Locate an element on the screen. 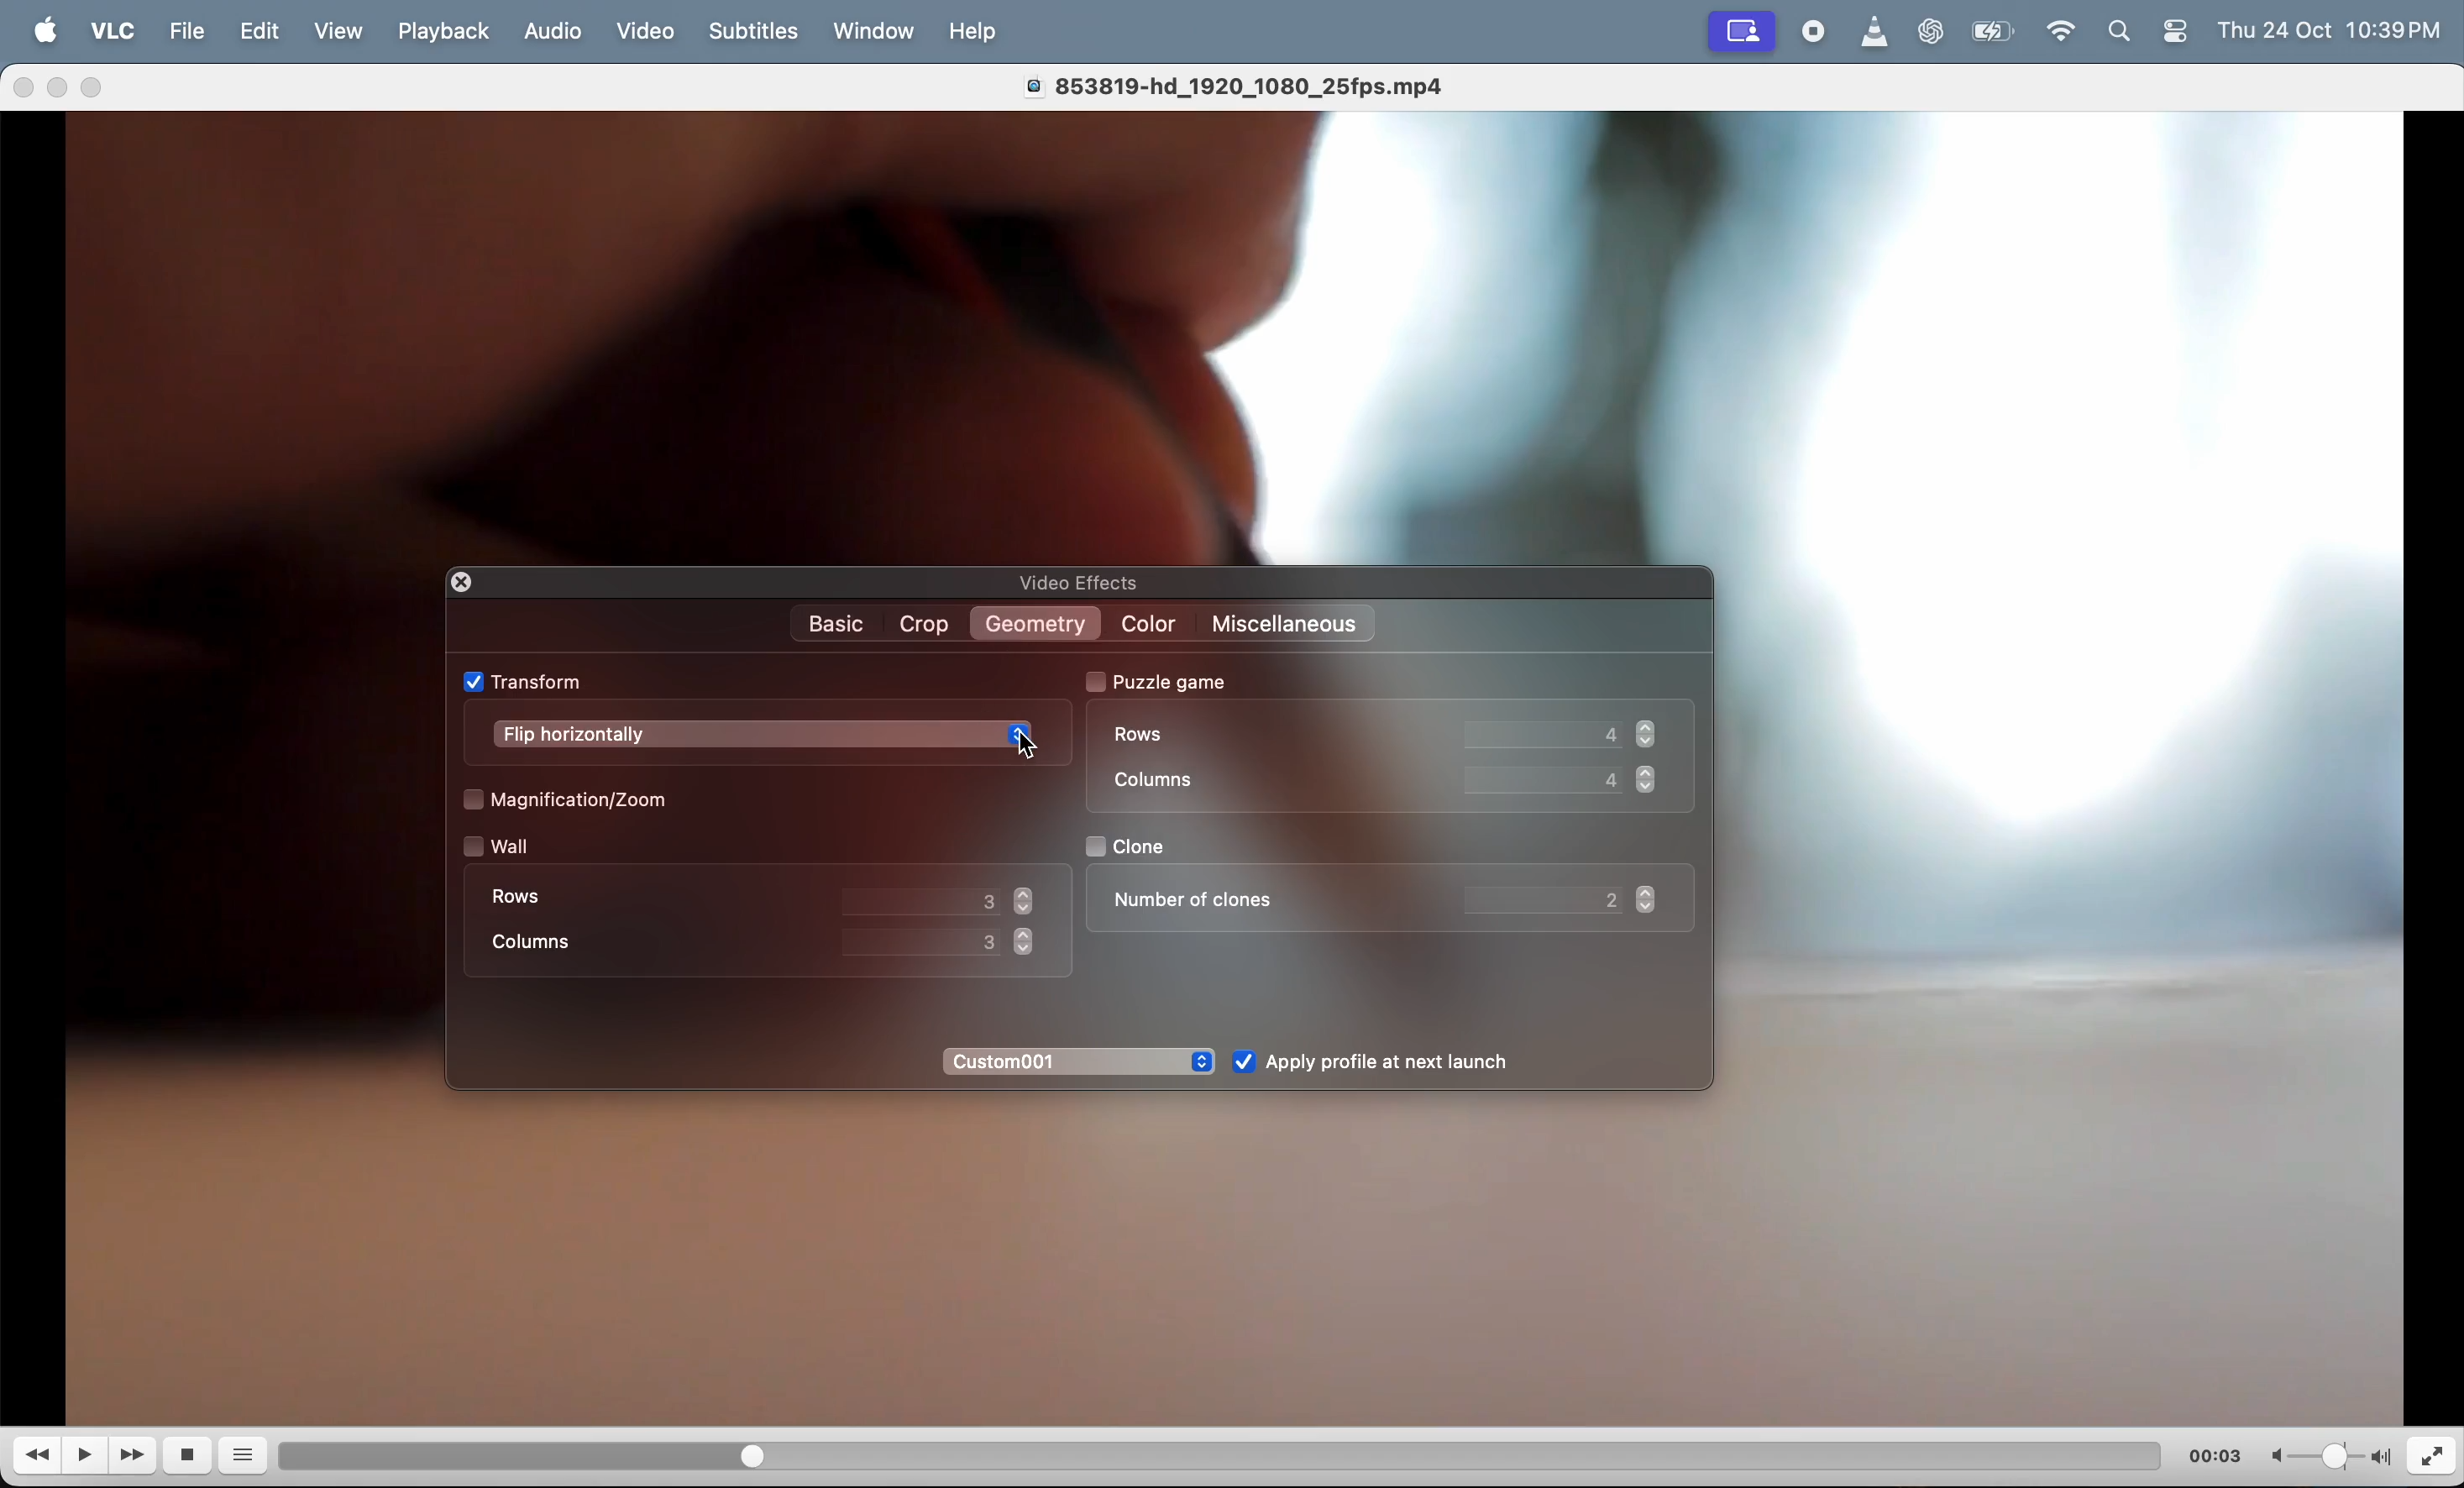 This screenshot has width=2464, height=1488. closing window is located at coordinates (469, 584).